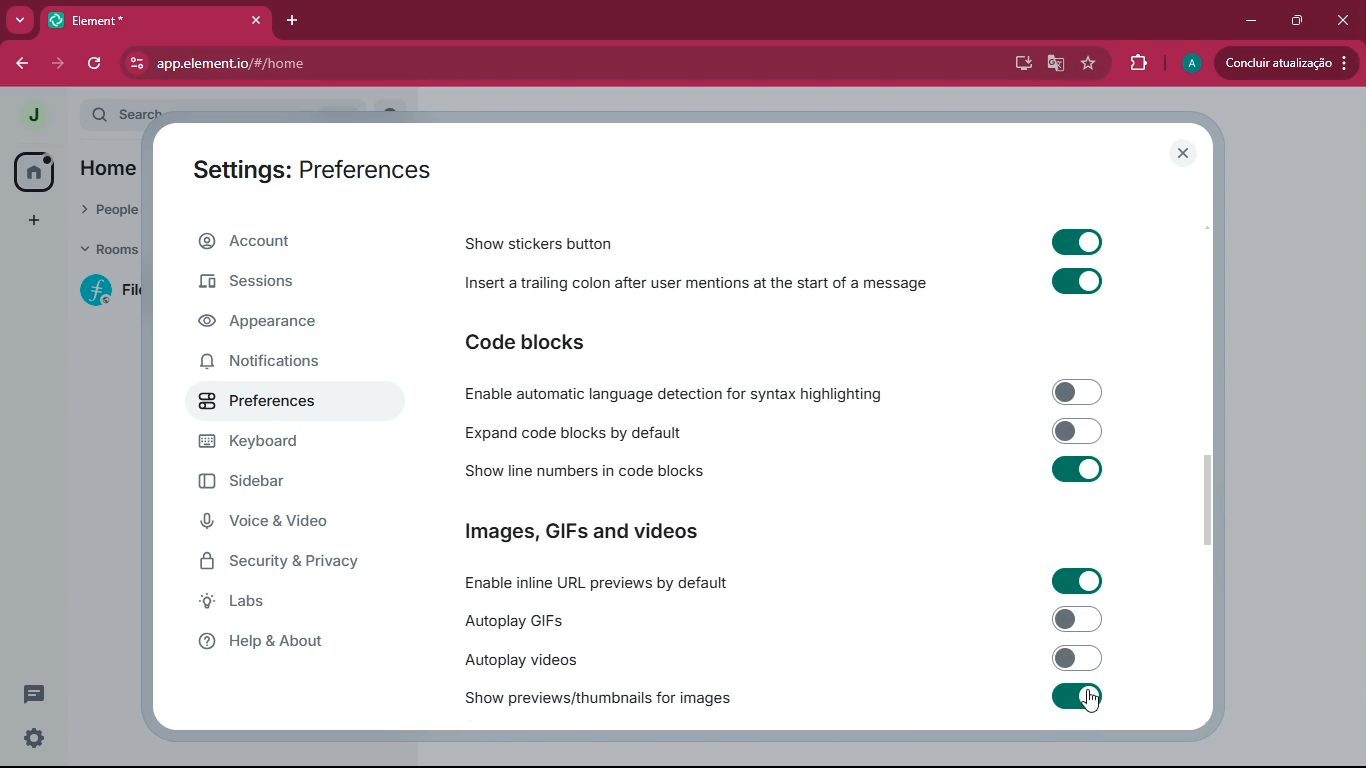 This screenshot has width=1366, height=768. What do you see at coordinates (1136, 65) in the screenshot?
I see `extensions` at bounding box center [1136, 65].